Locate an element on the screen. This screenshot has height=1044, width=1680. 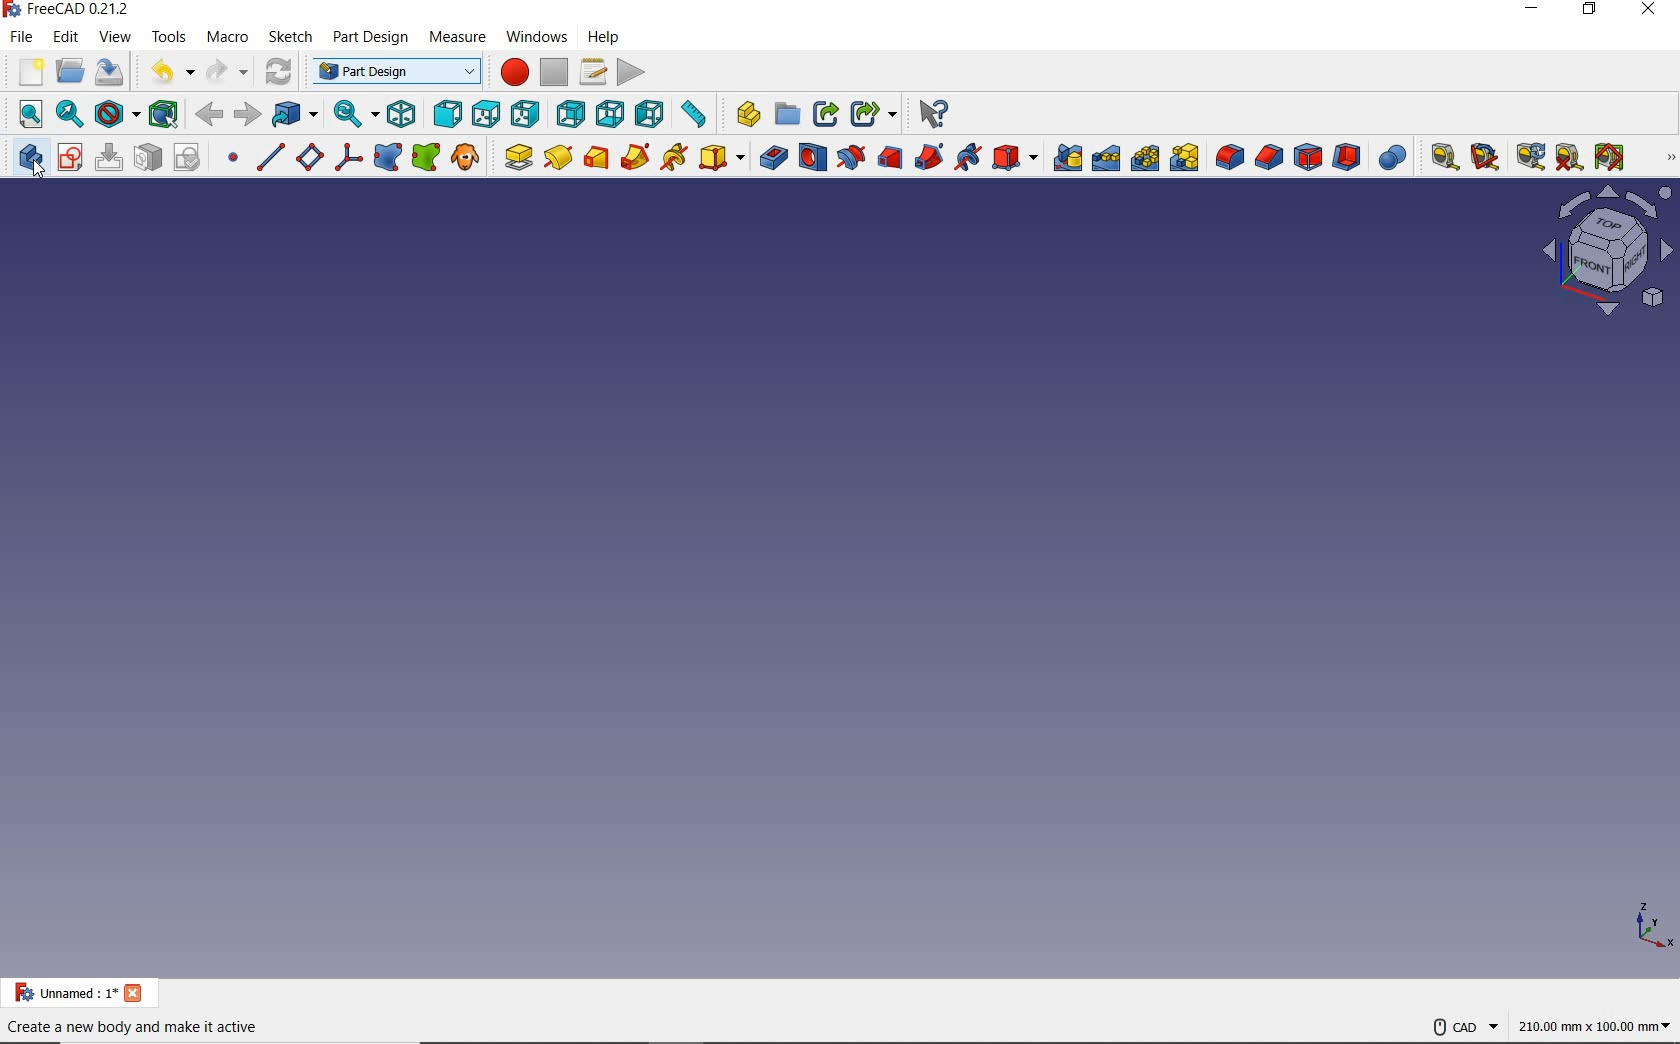
Help is located at coordinates (604, 38).